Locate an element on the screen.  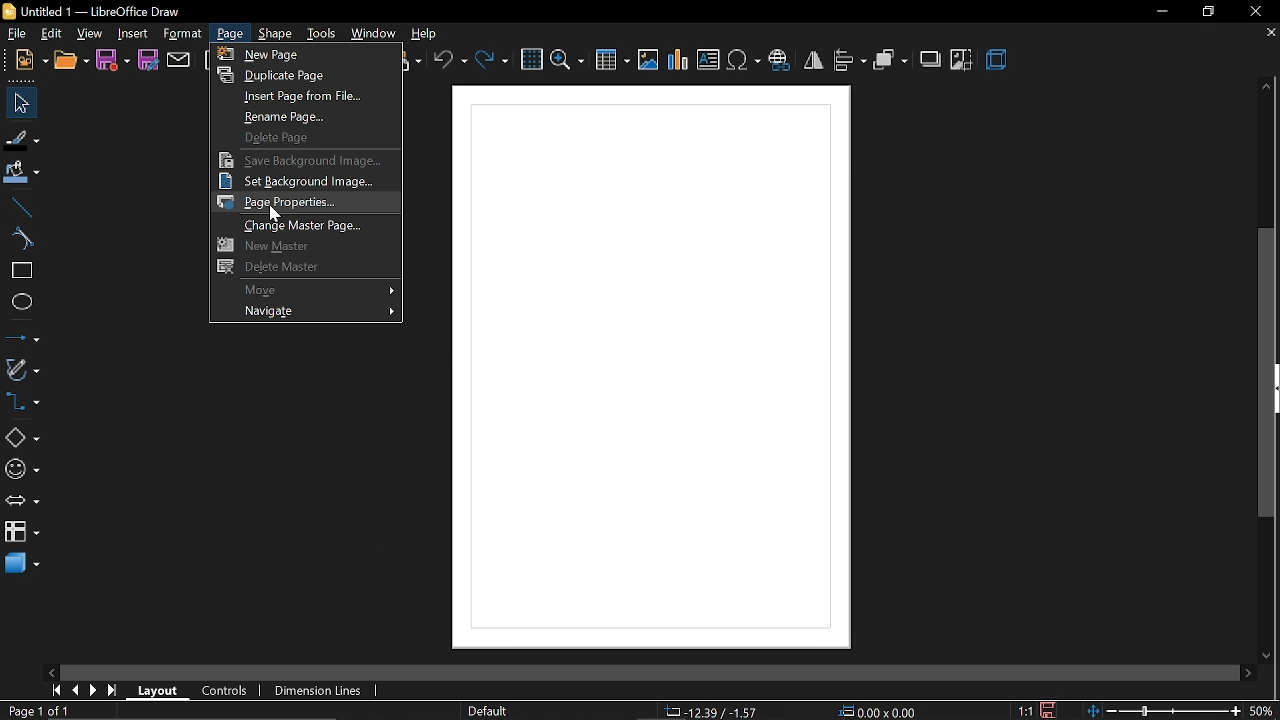
crop is located at coordinates (961, 62).